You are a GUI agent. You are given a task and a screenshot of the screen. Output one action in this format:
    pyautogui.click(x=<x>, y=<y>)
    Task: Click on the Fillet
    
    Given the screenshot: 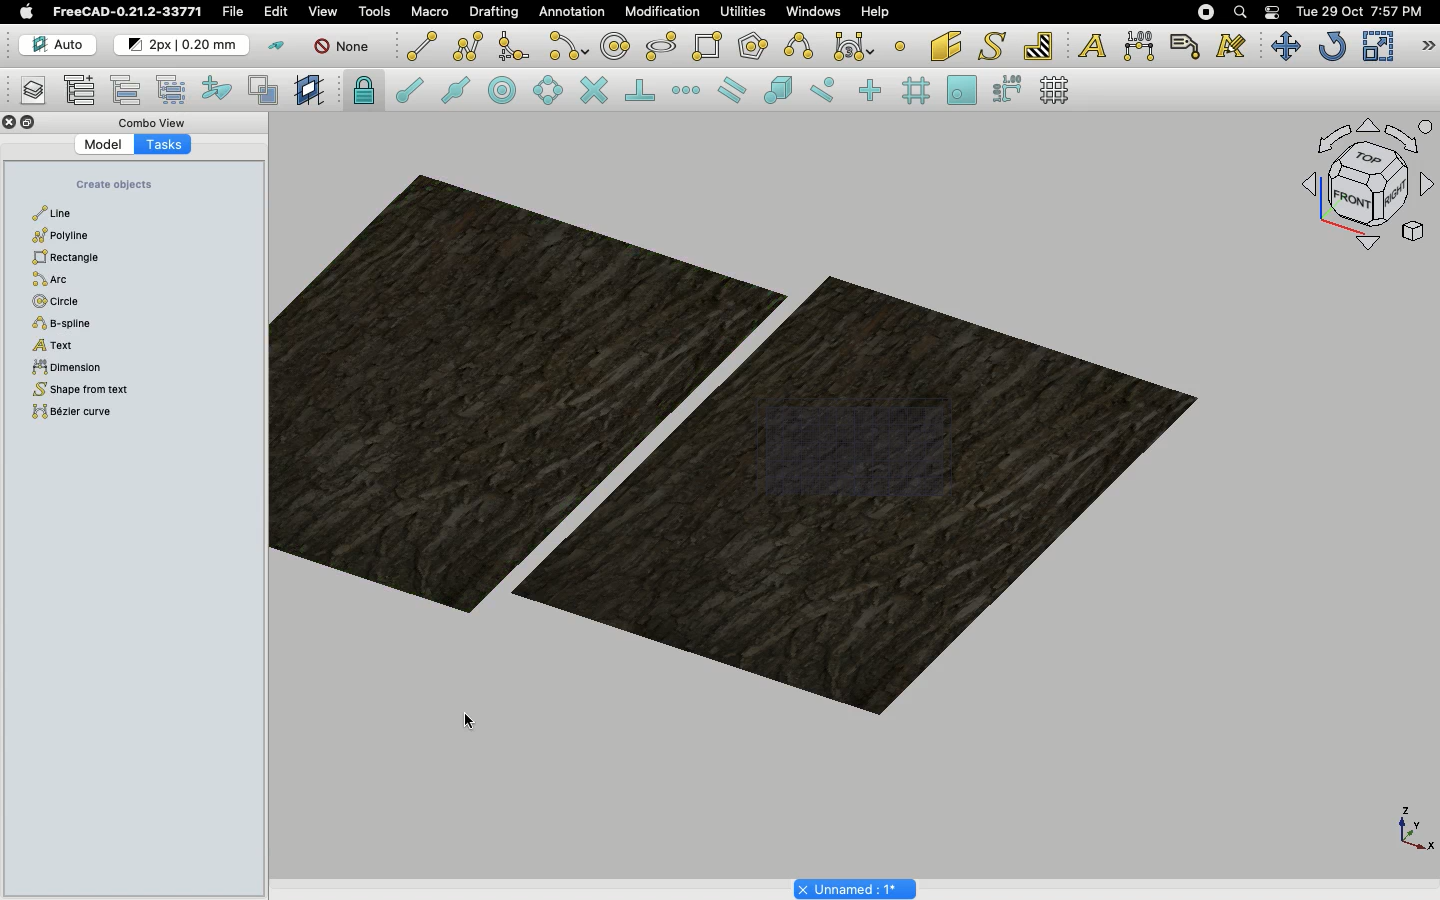 What is the action you would take?
    pyautogui.click(x=512, y=49)
    